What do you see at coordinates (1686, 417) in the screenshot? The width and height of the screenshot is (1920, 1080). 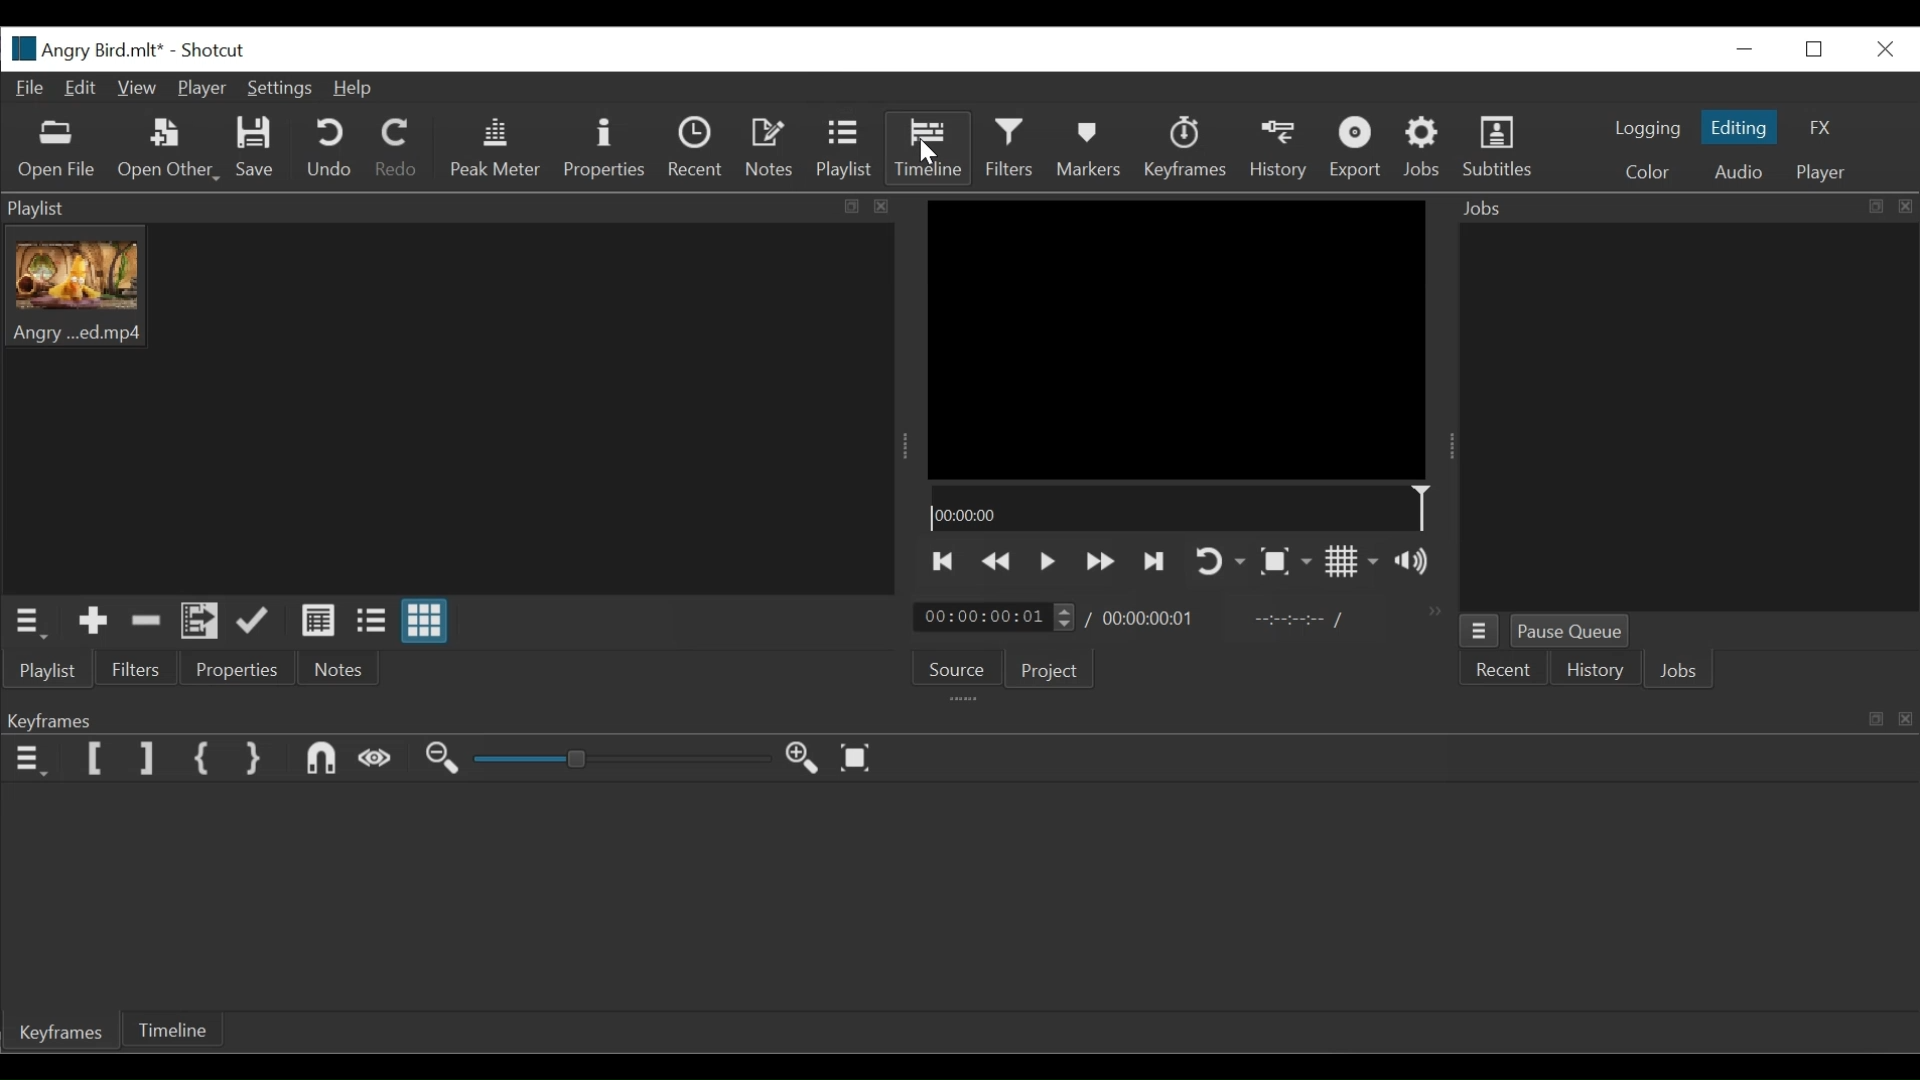 I see `Jobs Panel` at bounding box center [1686, 417].